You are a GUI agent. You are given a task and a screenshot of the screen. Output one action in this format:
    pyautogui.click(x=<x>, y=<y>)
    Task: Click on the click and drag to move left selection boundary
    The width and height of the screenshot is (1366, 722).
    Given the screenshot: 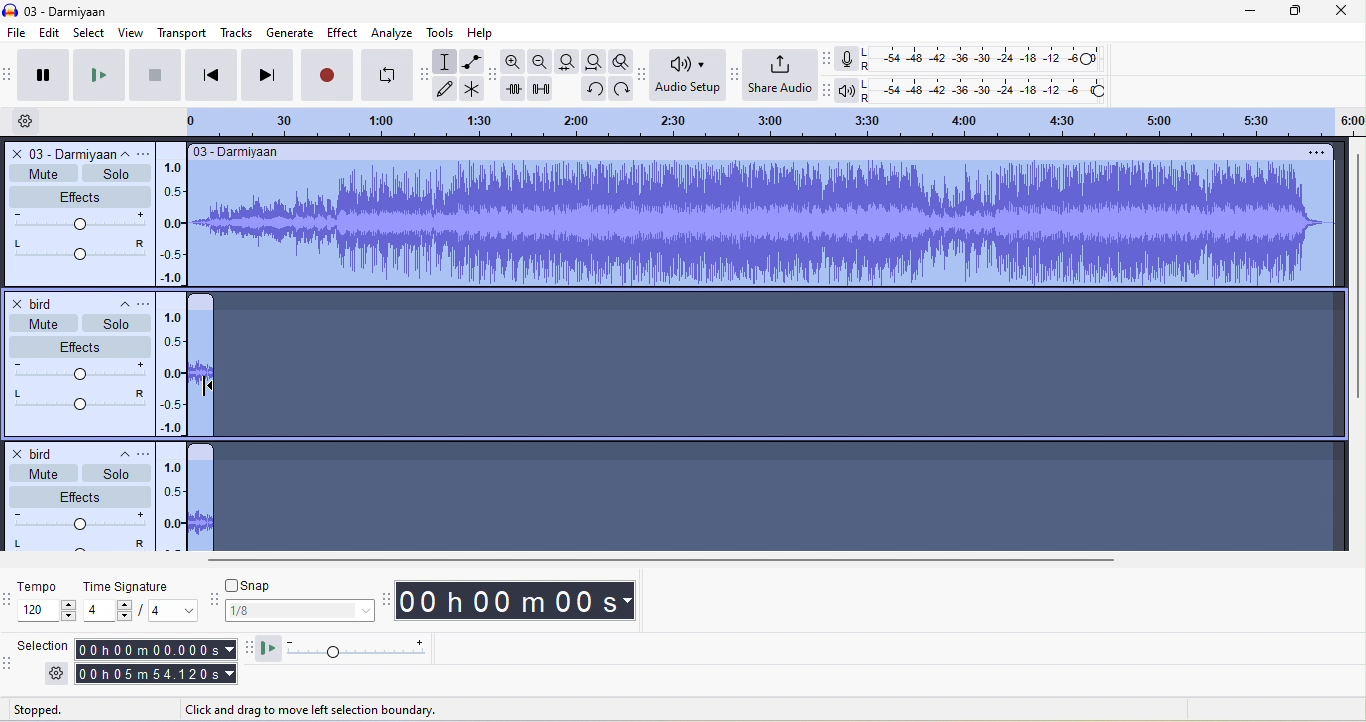 What is the action you would take?
    pyautogui.click(x=316, y=710)
    